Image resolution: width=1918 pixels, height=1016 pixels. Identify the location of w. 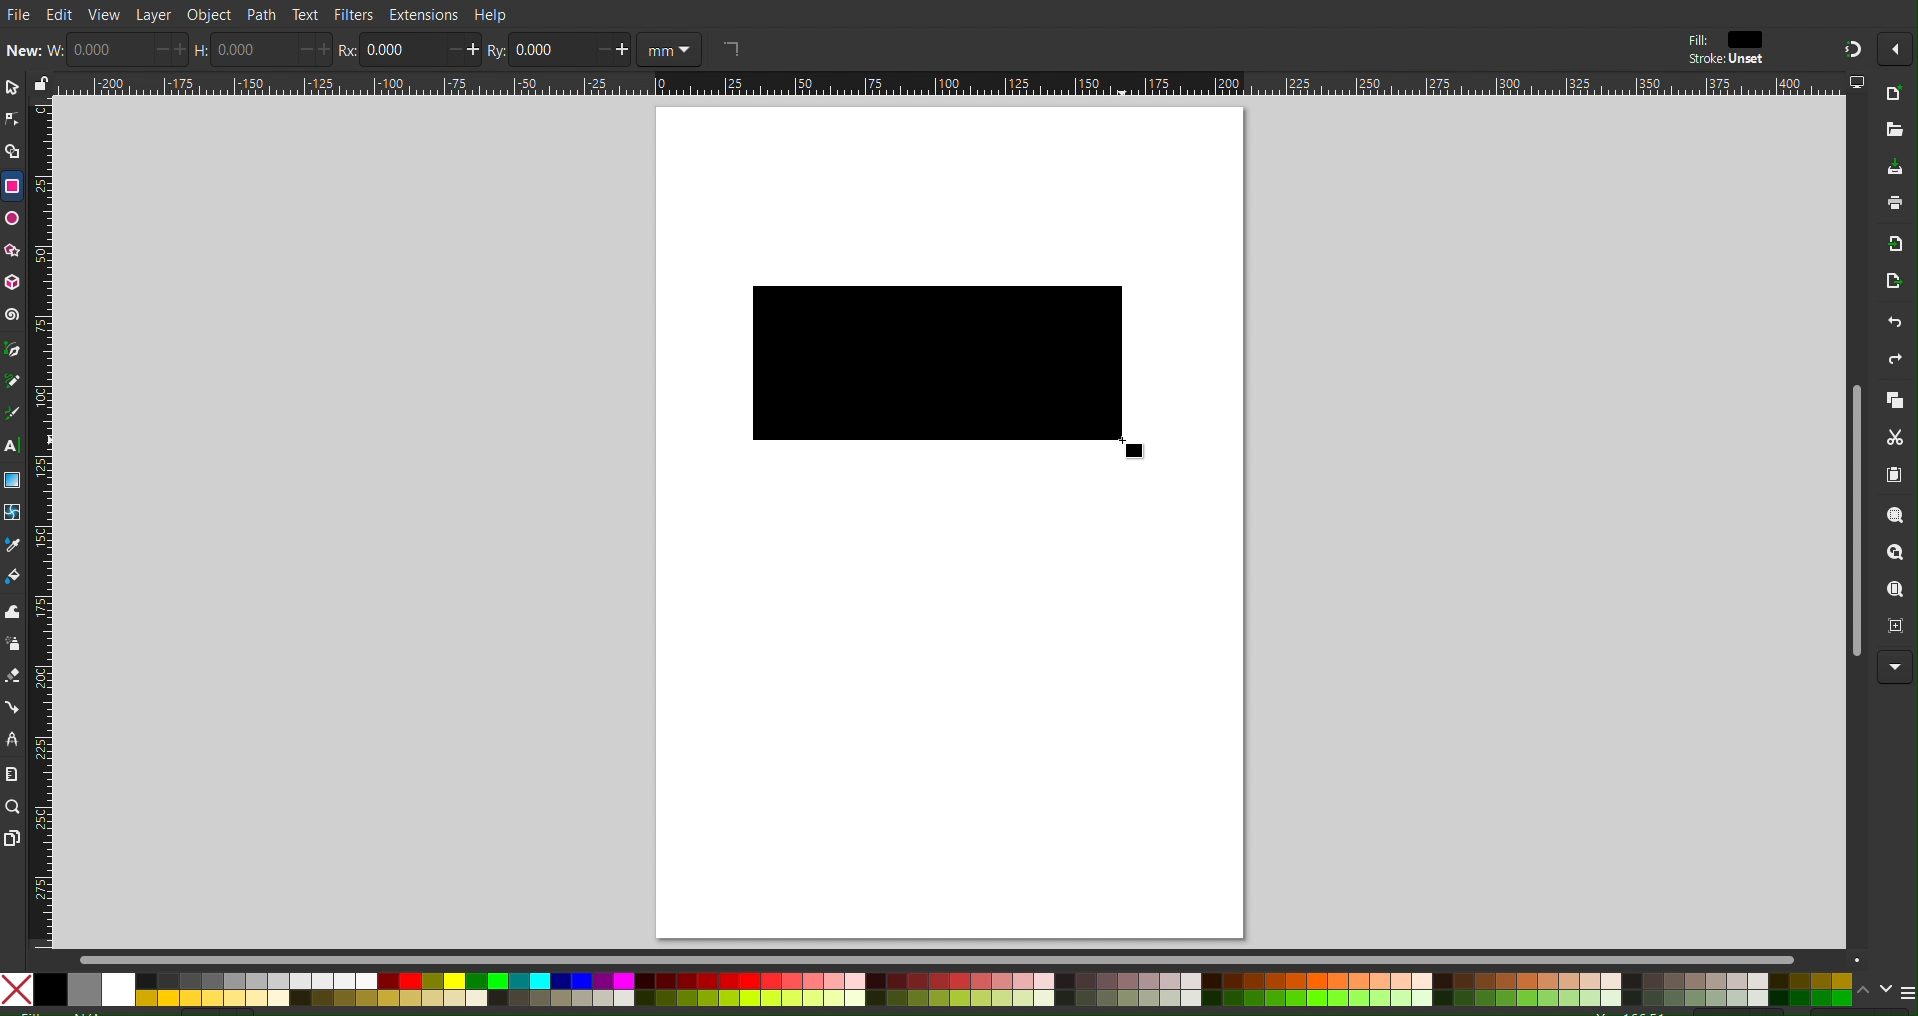
(56, 50).